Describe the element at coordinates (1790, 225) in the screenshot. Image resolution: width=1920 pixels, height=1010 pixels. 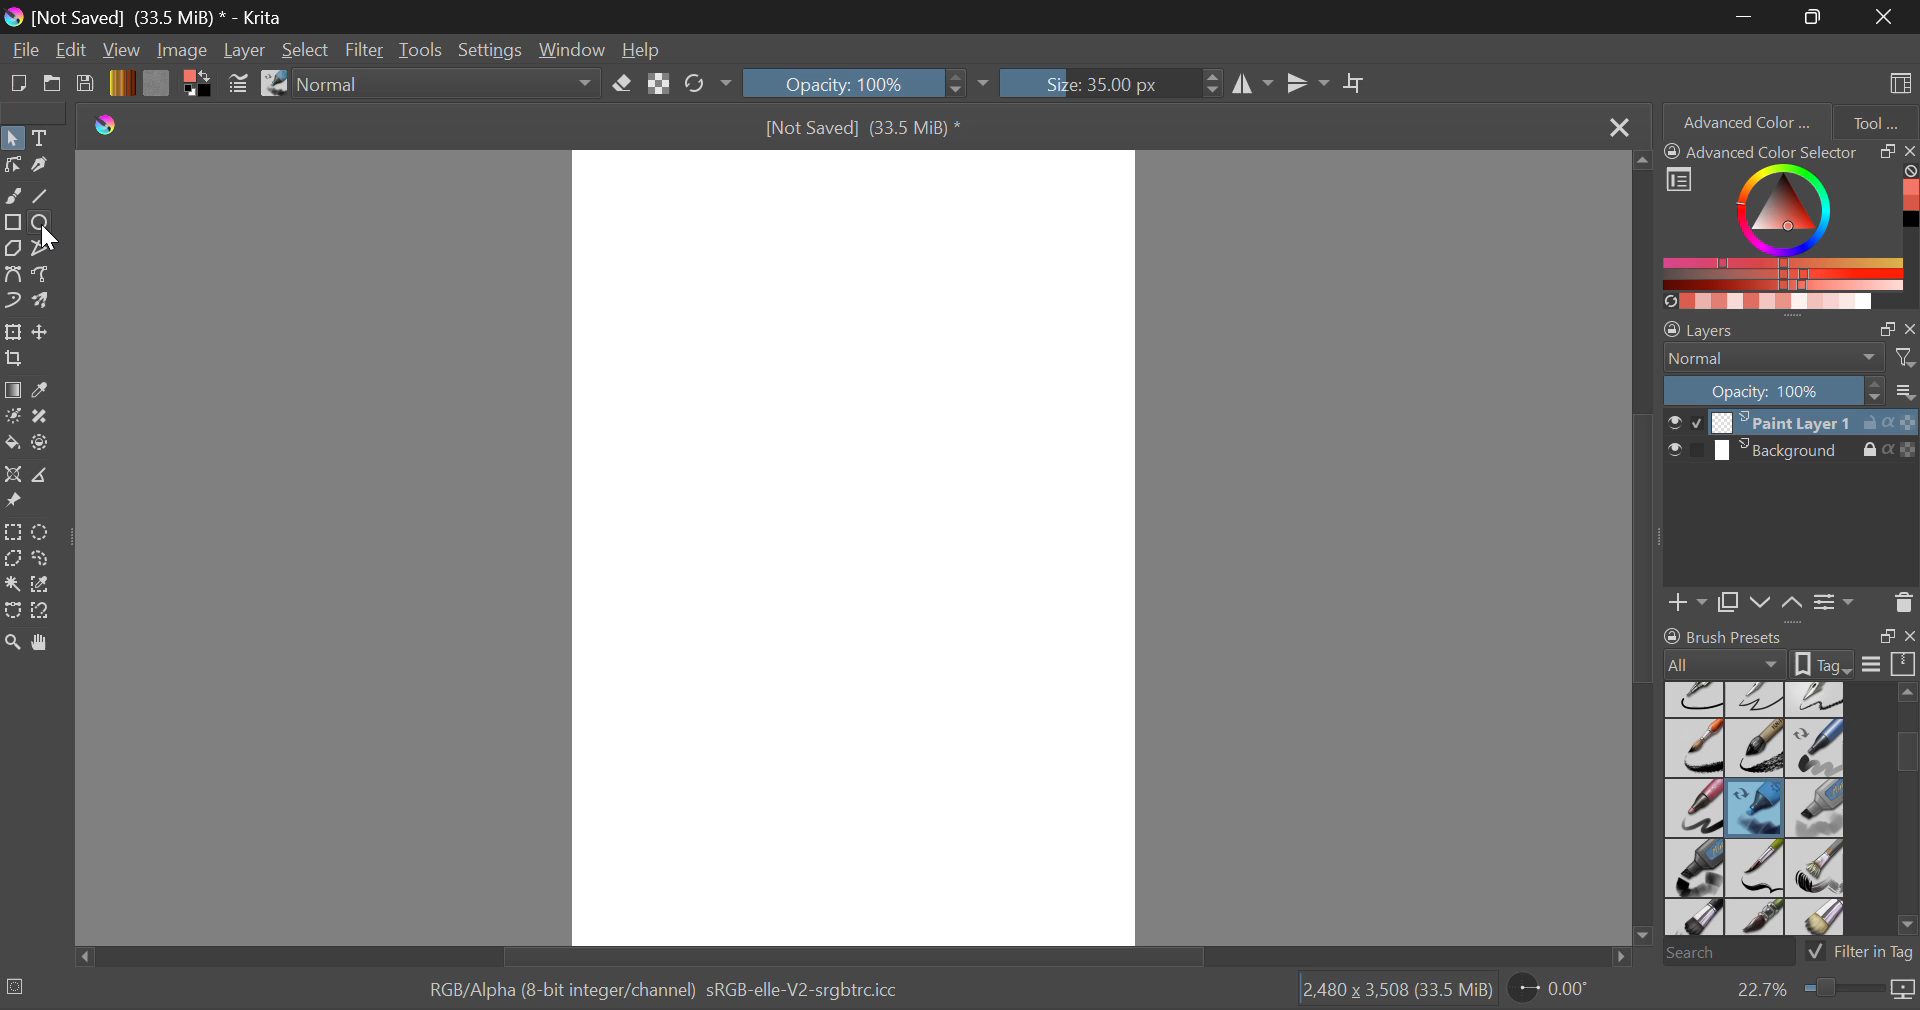
I see `Advanced Color Selector` at that location.